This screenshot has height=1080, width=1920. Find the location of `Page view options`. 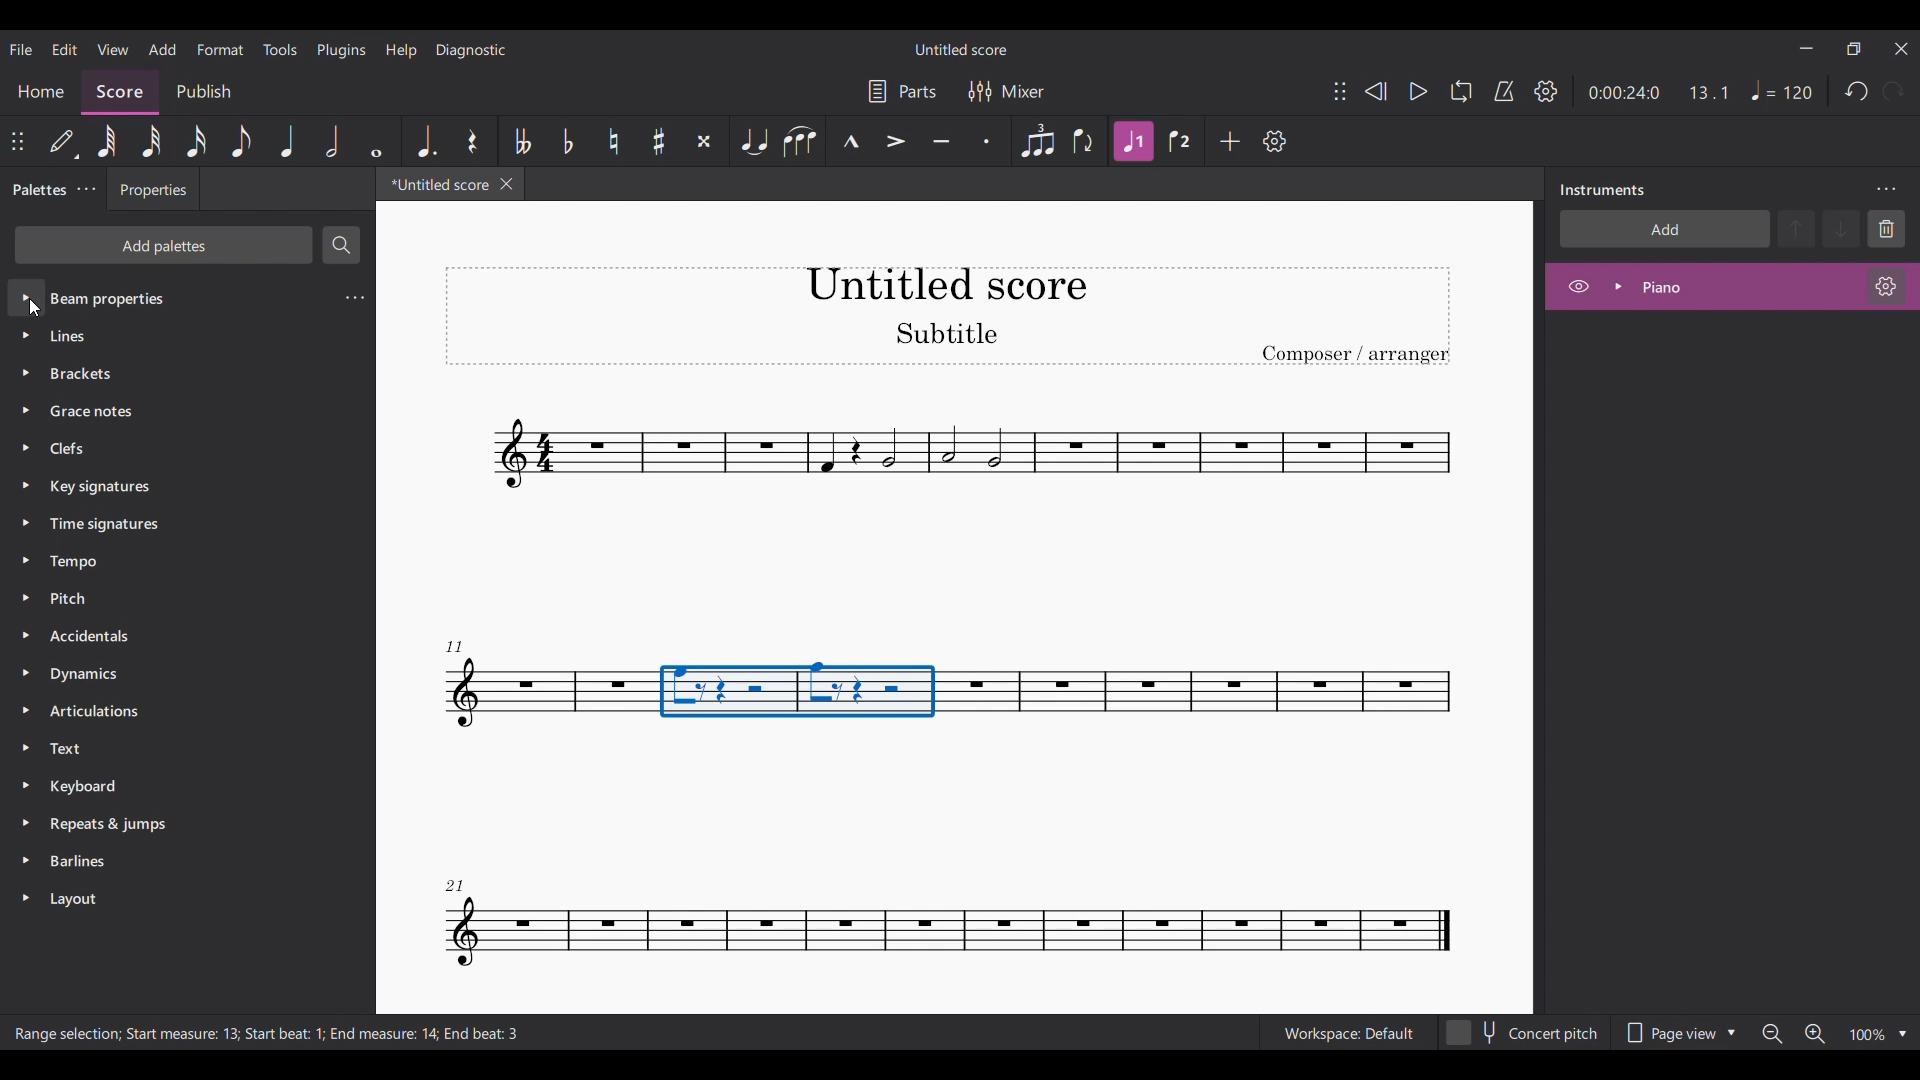

Page view options is located at coordinates (1682, 1027).